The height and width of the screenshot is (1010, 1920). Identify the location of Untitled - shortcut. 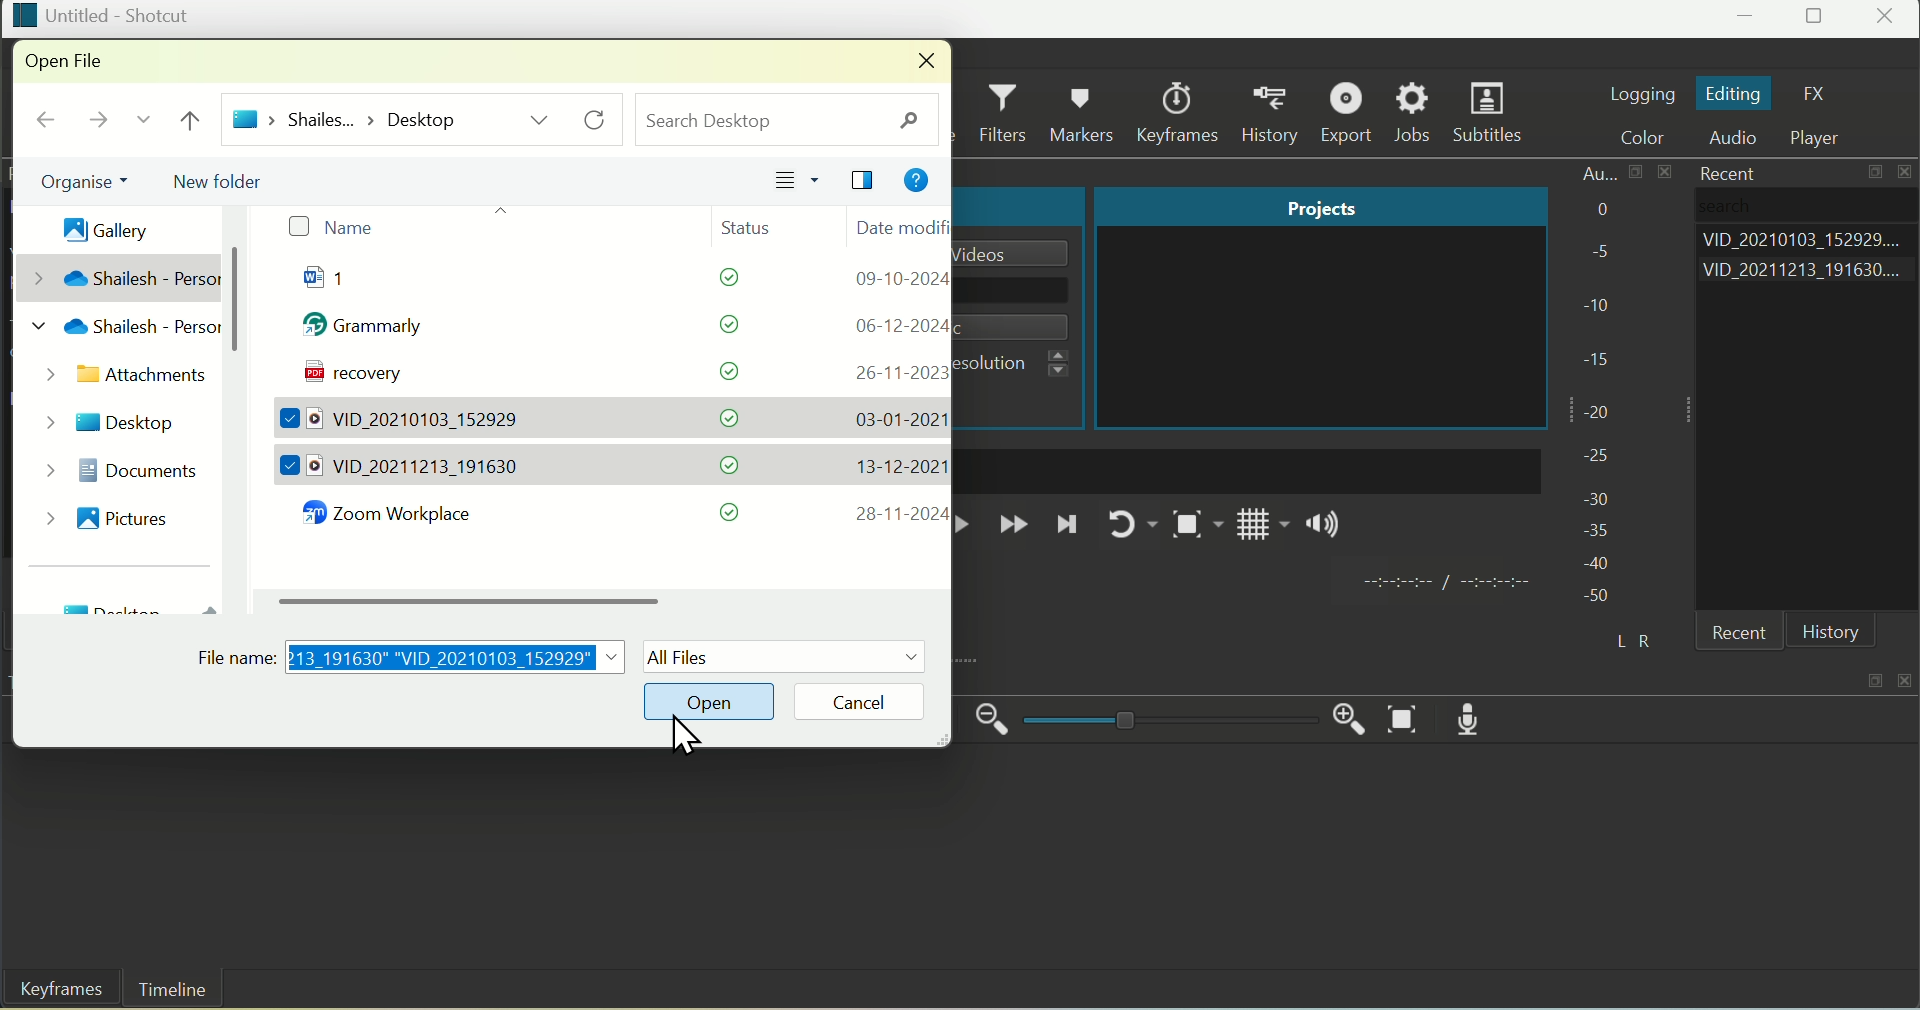
(101, 15).